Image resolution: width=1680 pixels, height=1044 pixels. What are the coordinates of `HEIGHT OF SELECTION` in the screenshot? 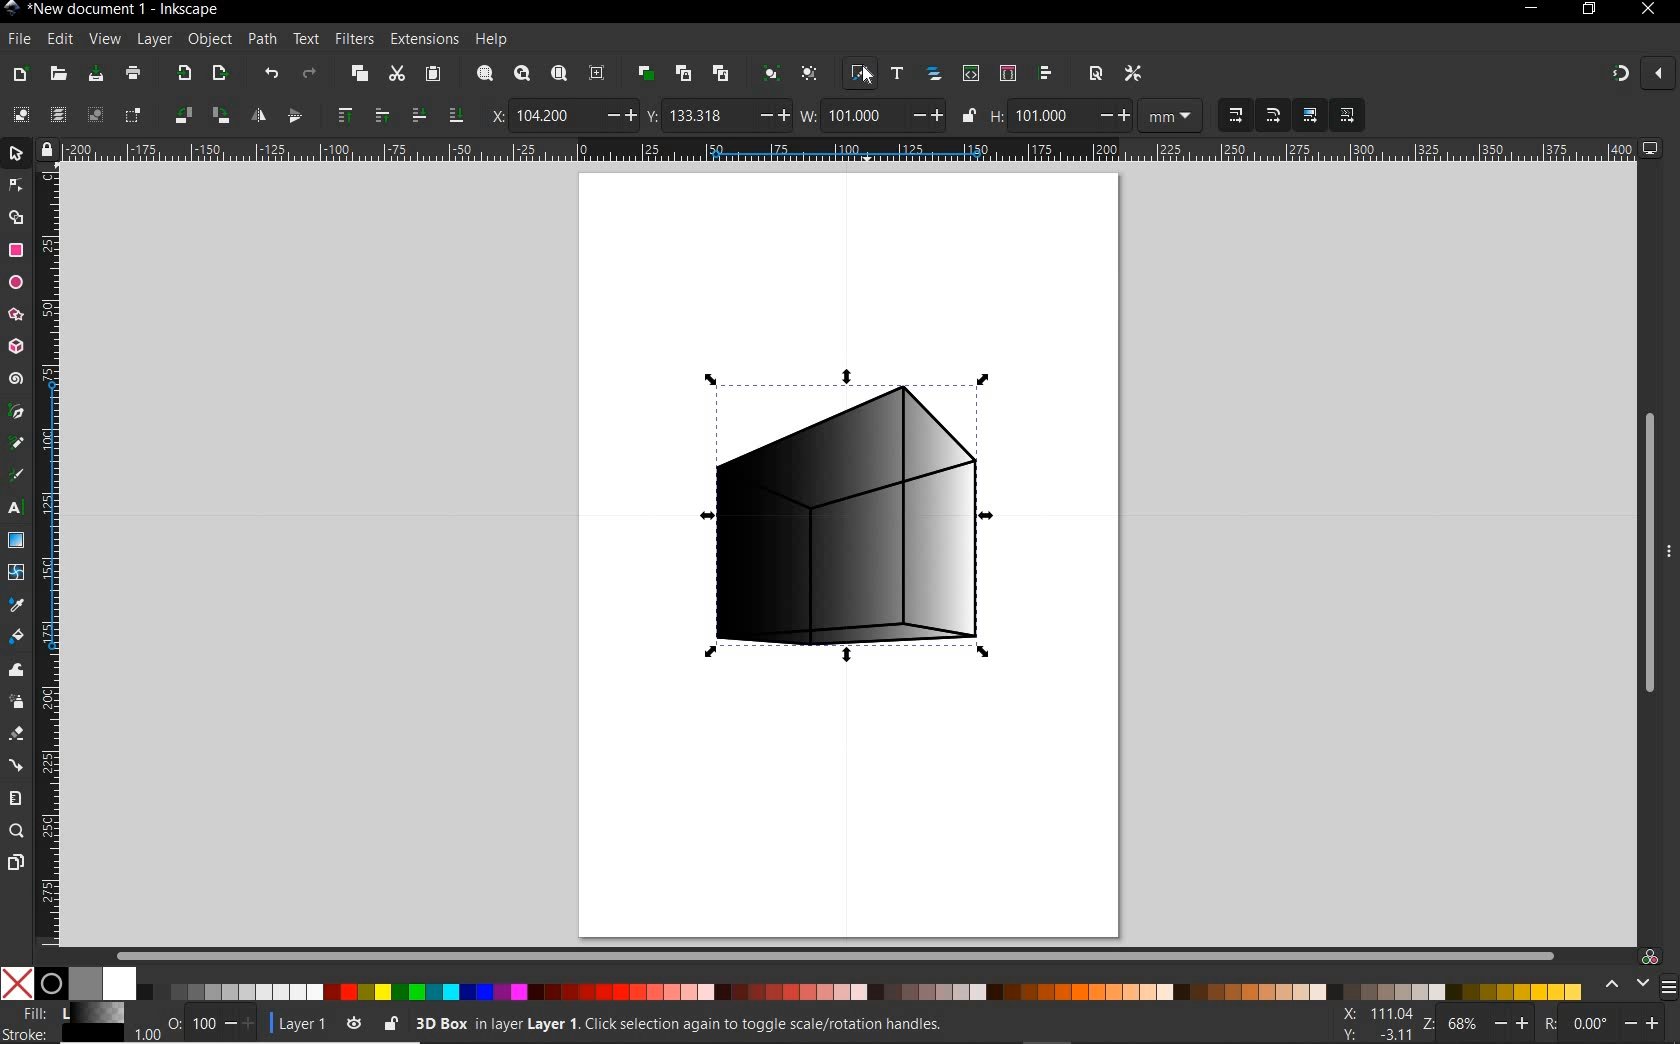 It's located at (998, 116).